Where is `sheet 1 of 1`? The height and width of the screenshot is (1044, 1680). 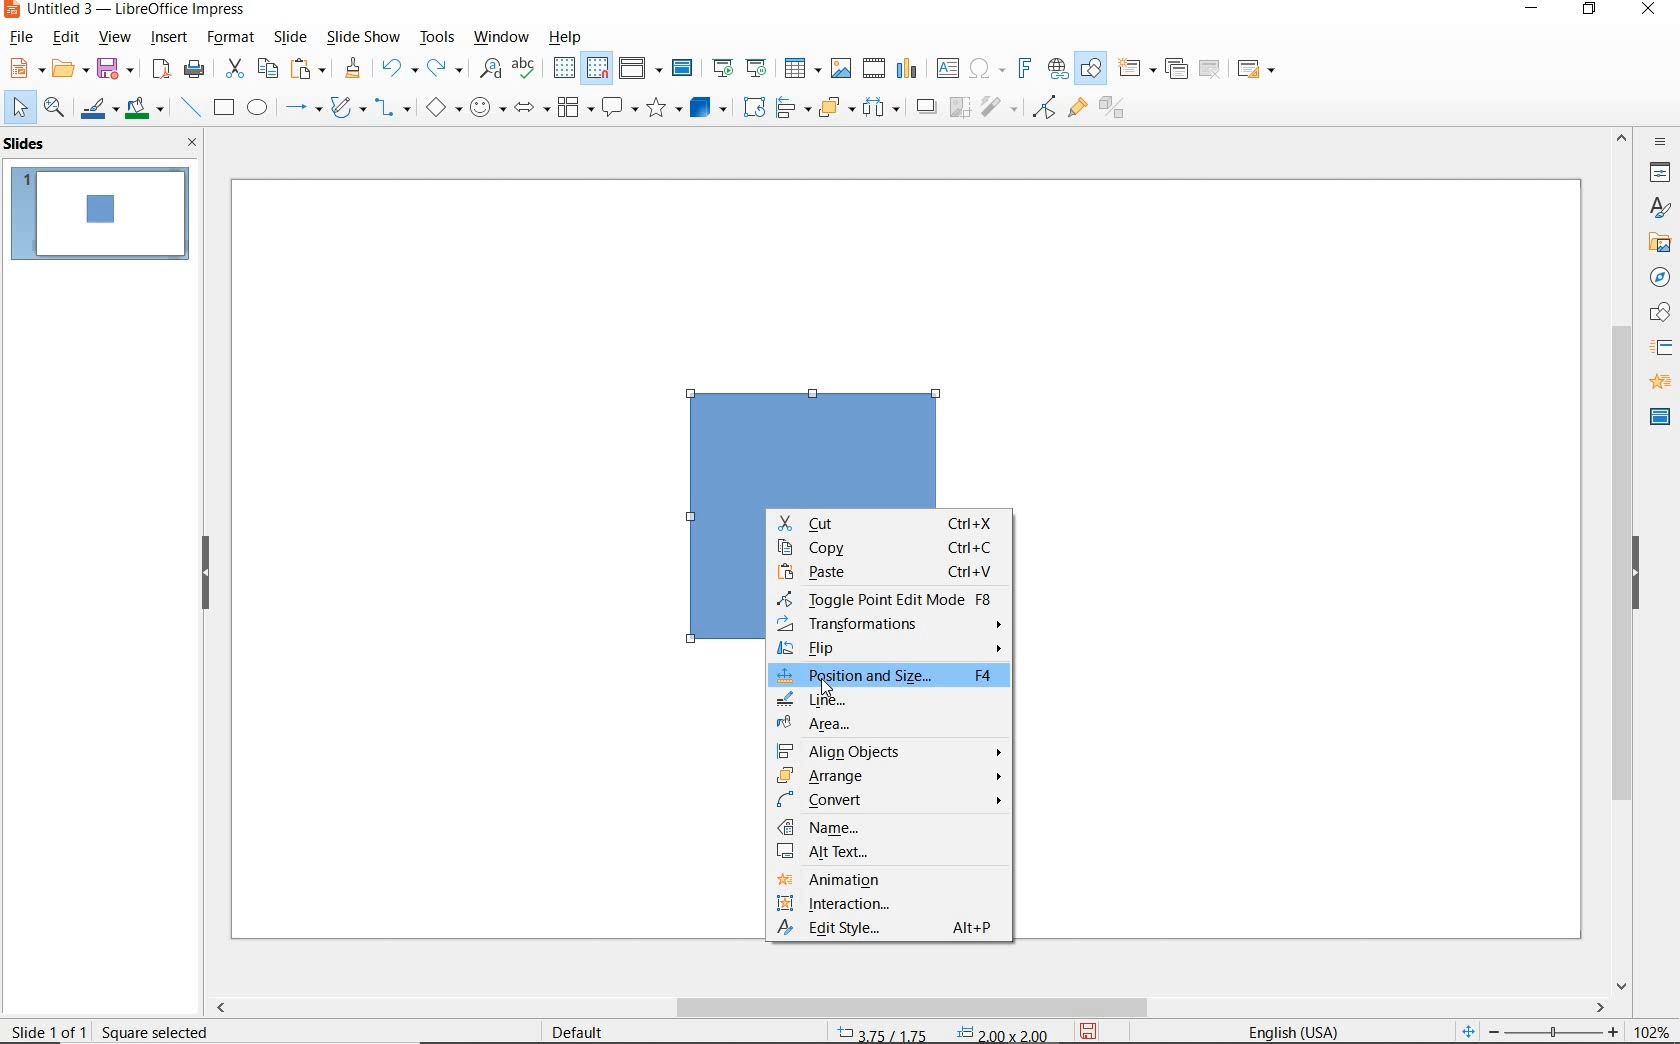
sheet 1 of 1 is located at coordinates (50, 1030).